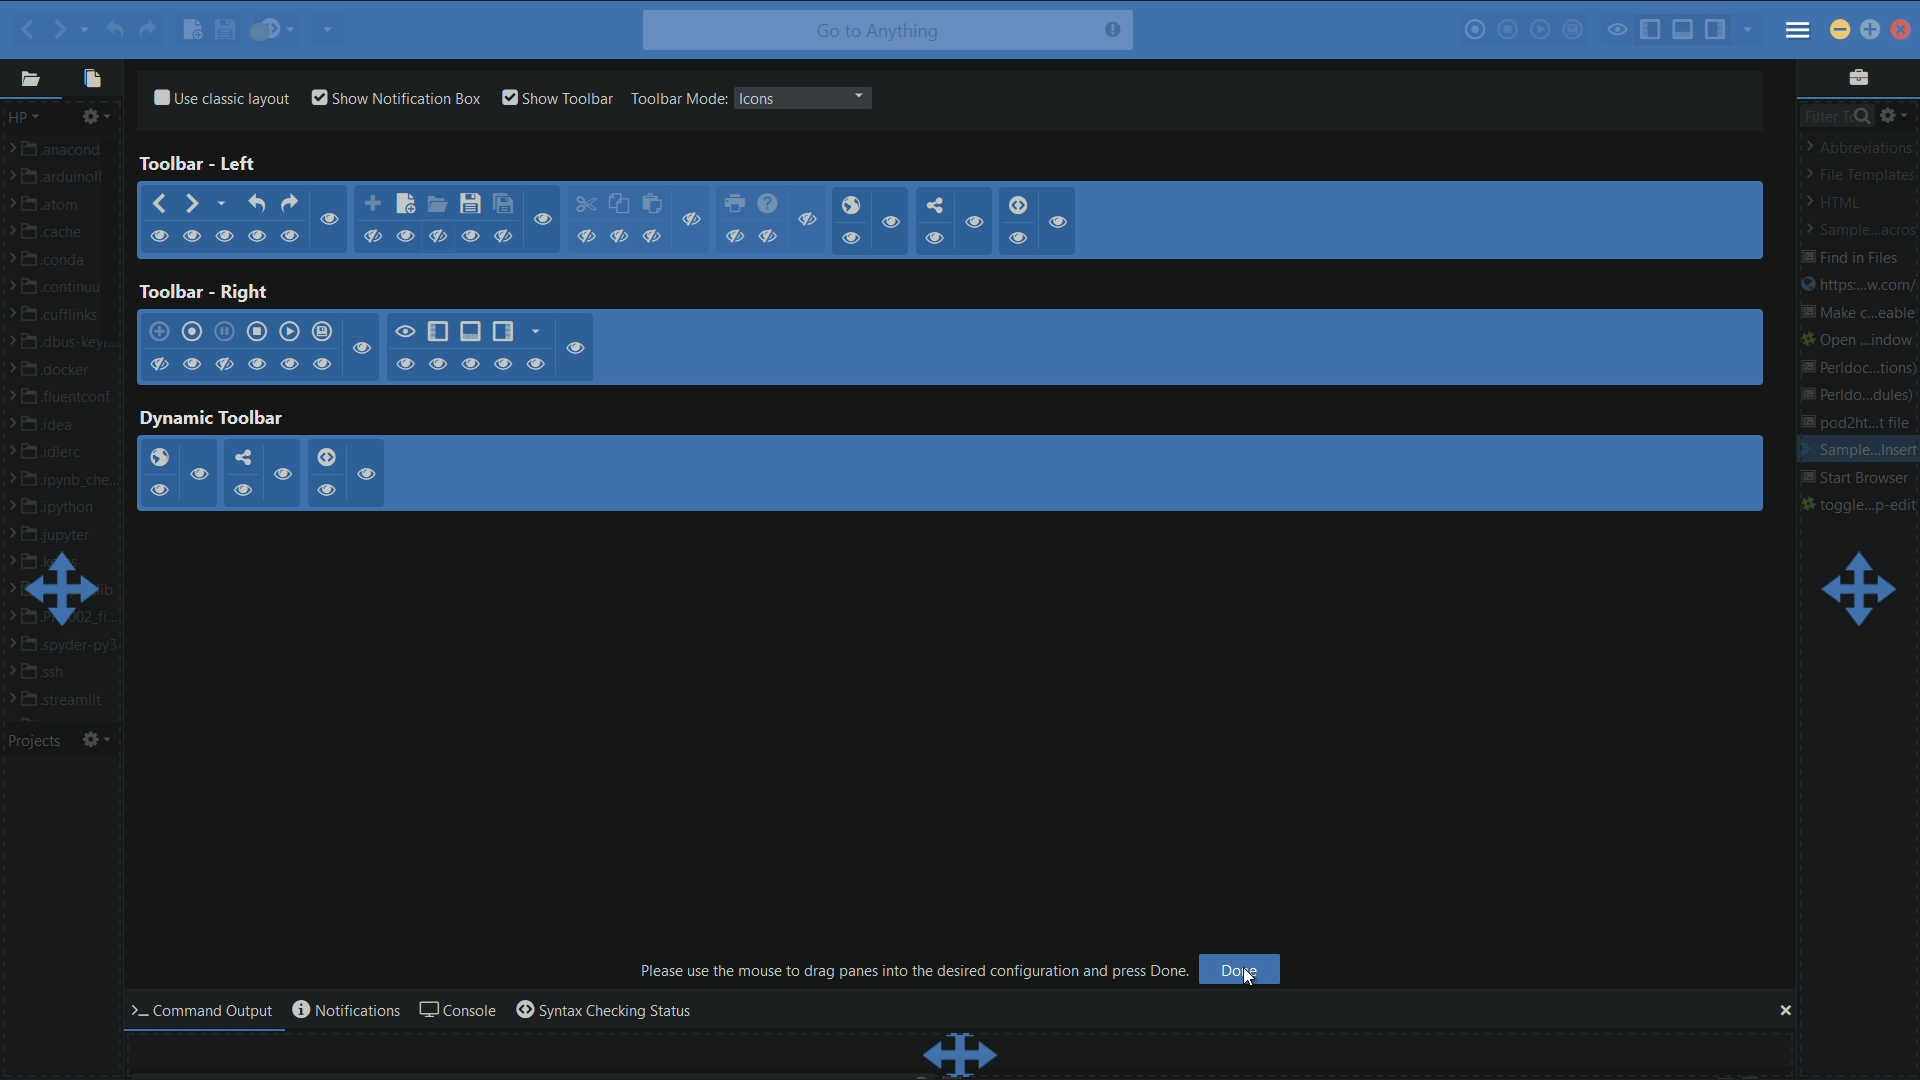 The image size is (1920, 1080). What do you see at coordinates (159, 238) in the screenshot?
I see `show/hide` at bounding box center [159, 238].